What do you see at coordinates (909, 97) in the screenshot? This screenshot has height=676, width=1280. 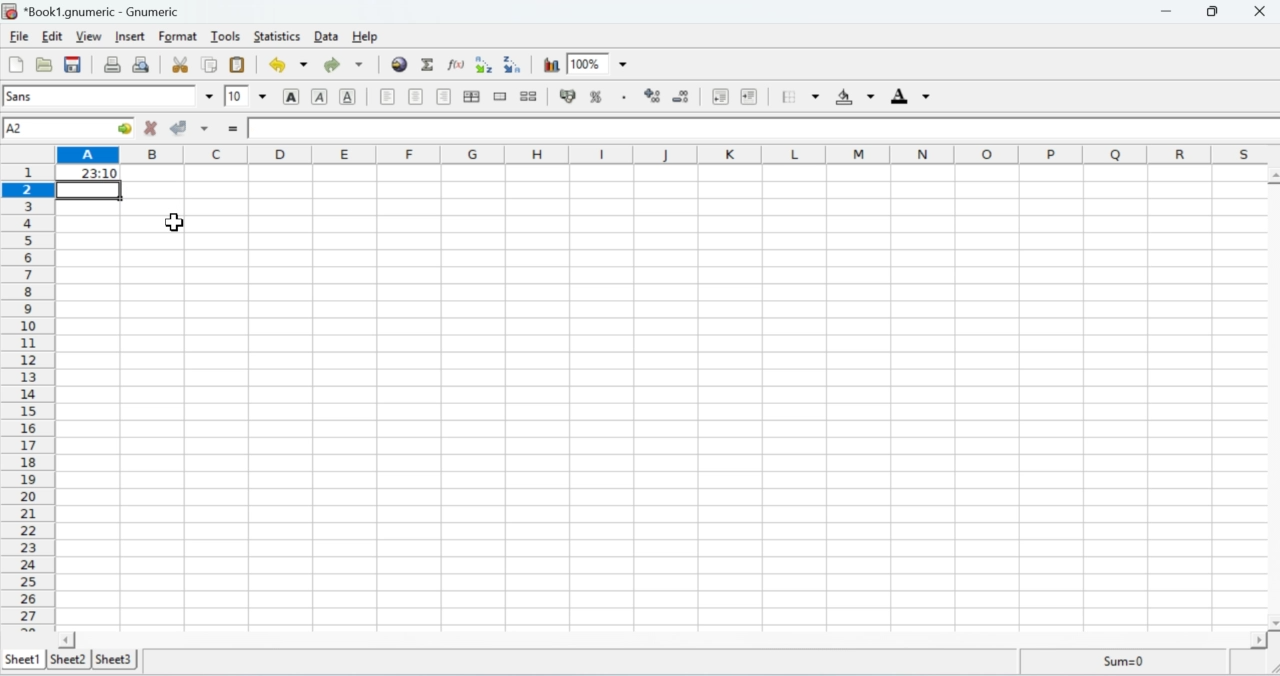 I see `Foreground` at bounding box center [909, 97].